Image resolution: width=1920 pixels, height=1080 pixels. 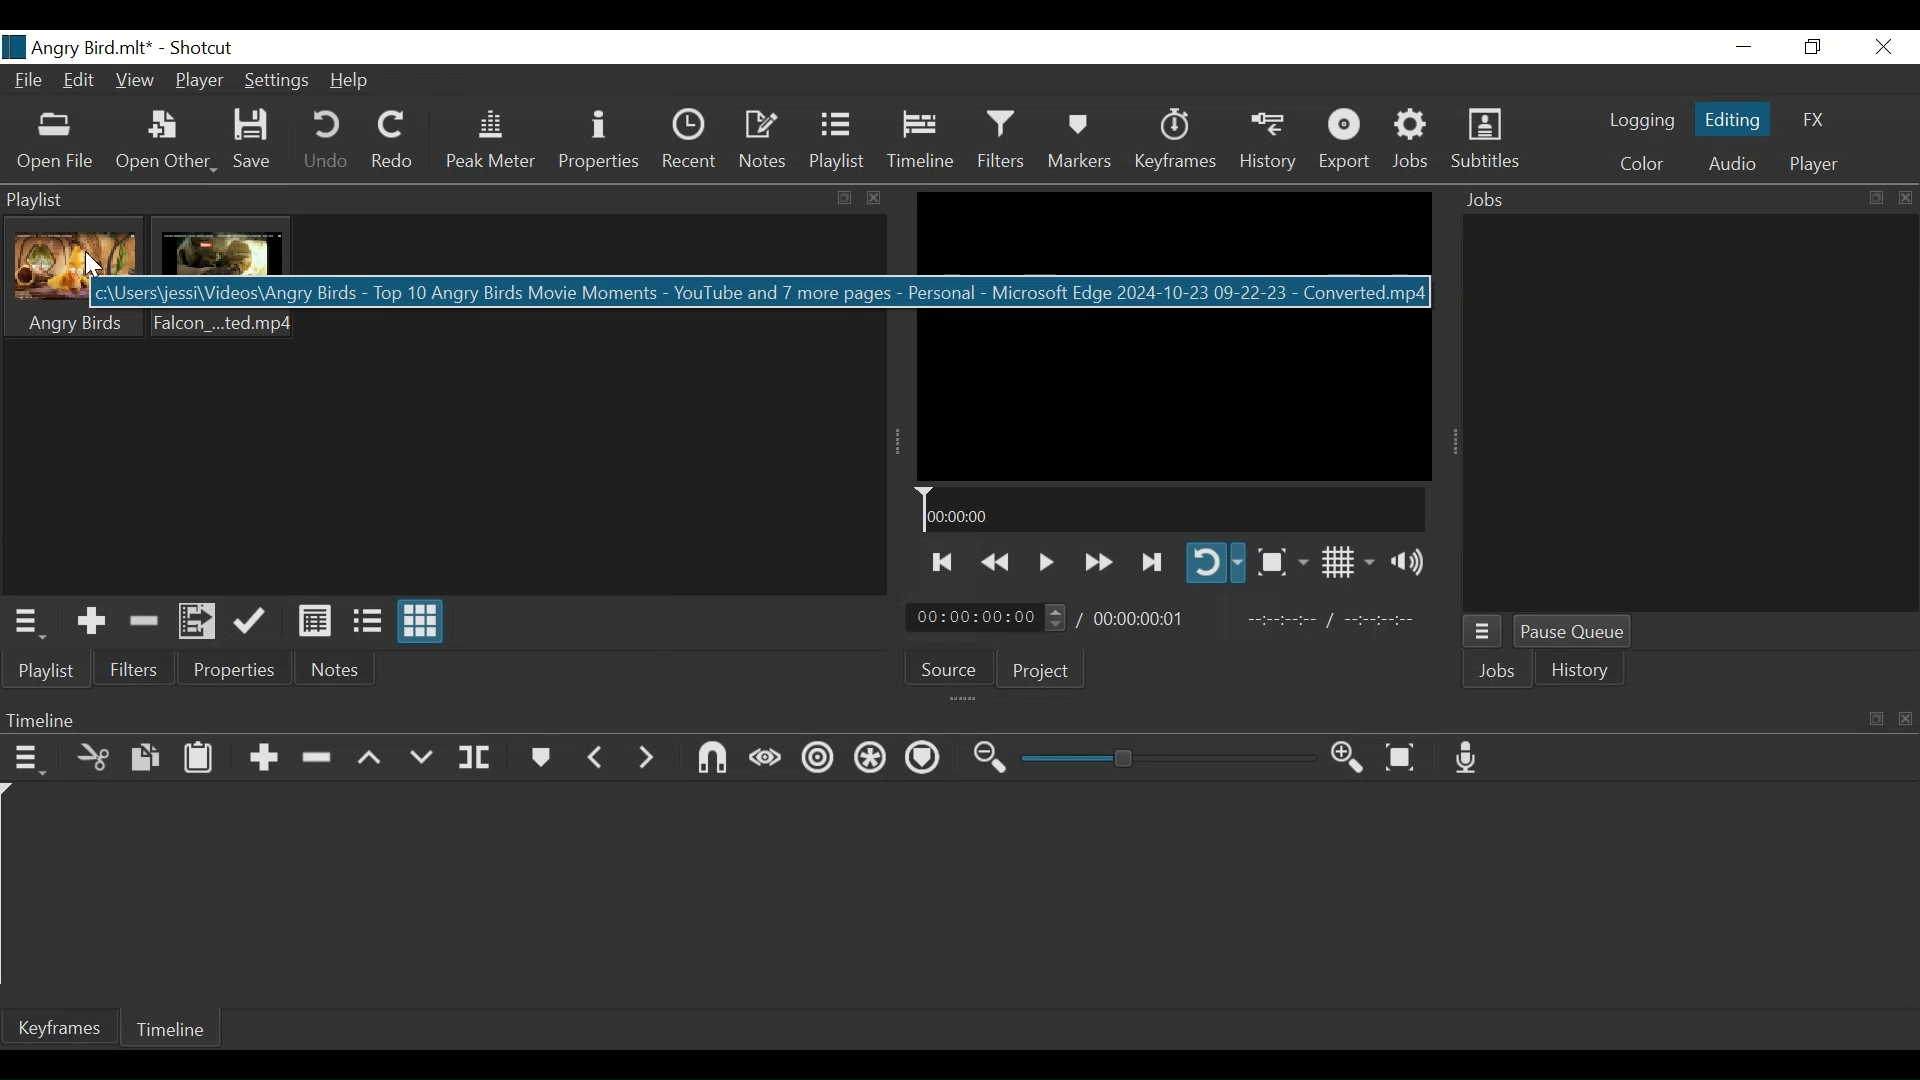 I want to click on Settings, so click(x=280, y=80).